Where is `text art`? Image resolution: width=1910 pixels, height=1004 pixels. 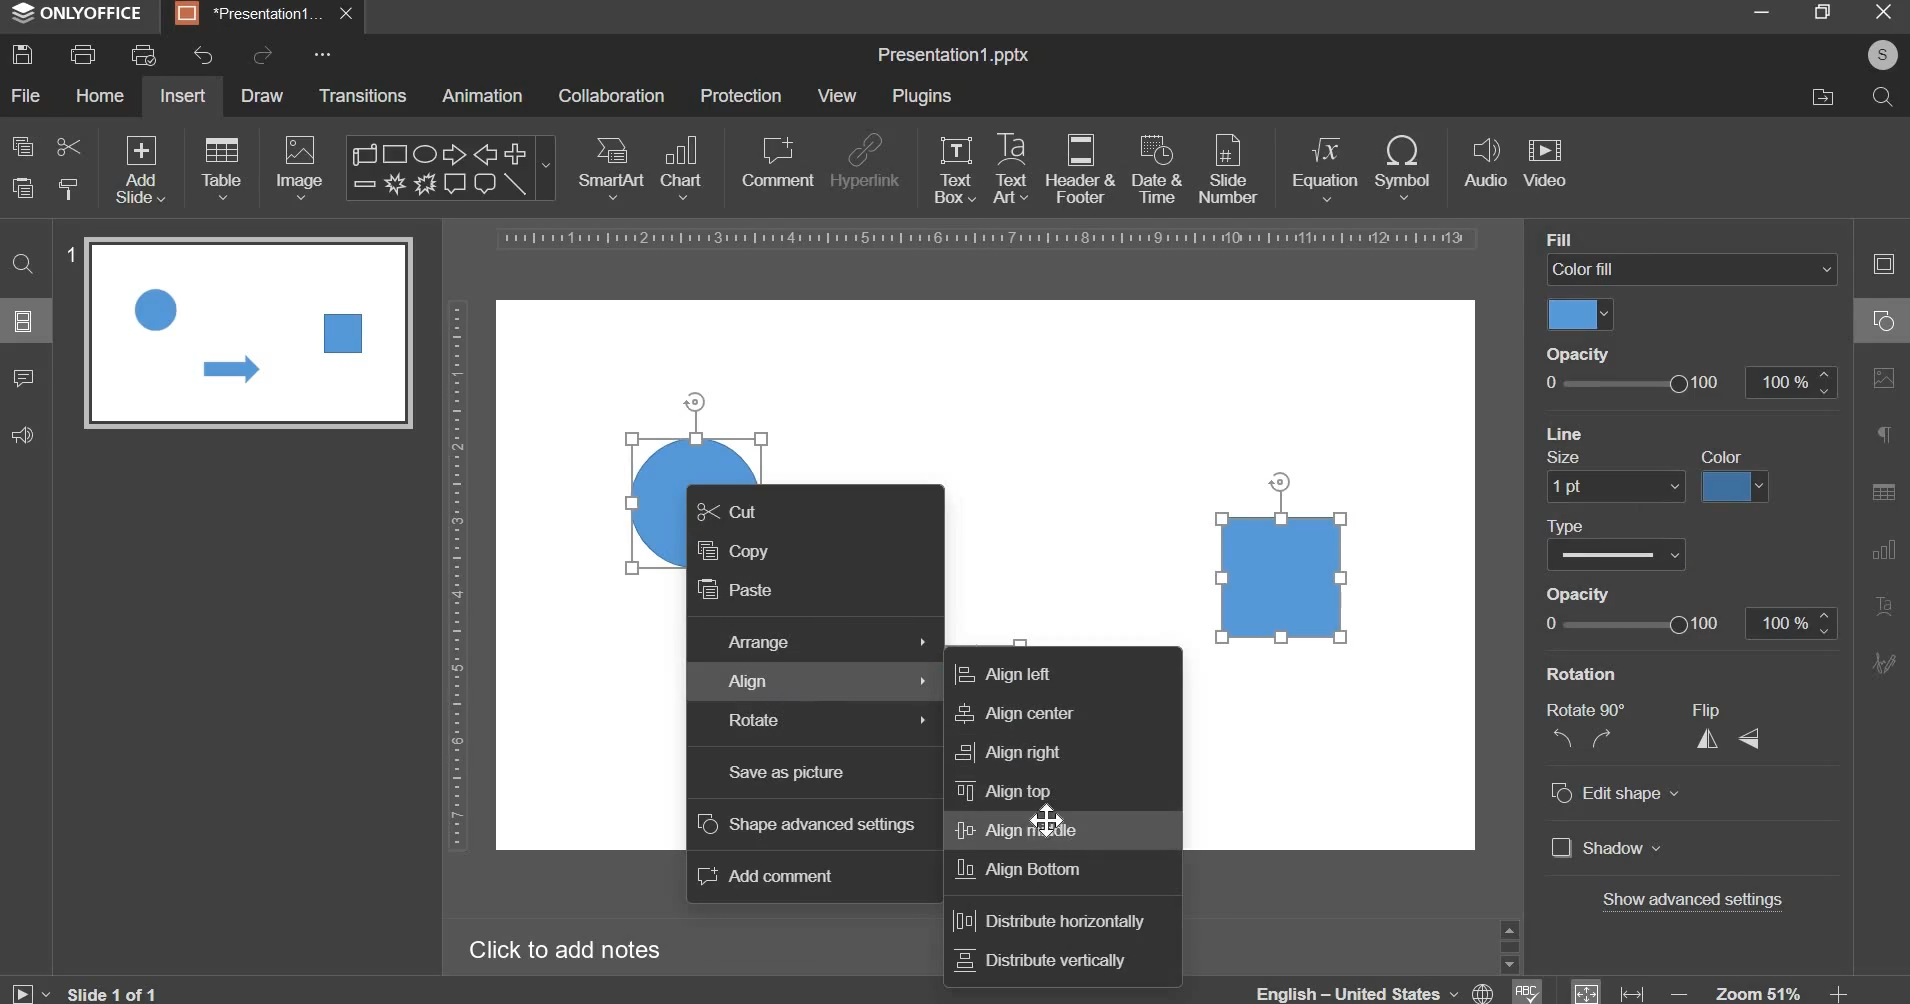 text art is located at coordinates (1011, 168).